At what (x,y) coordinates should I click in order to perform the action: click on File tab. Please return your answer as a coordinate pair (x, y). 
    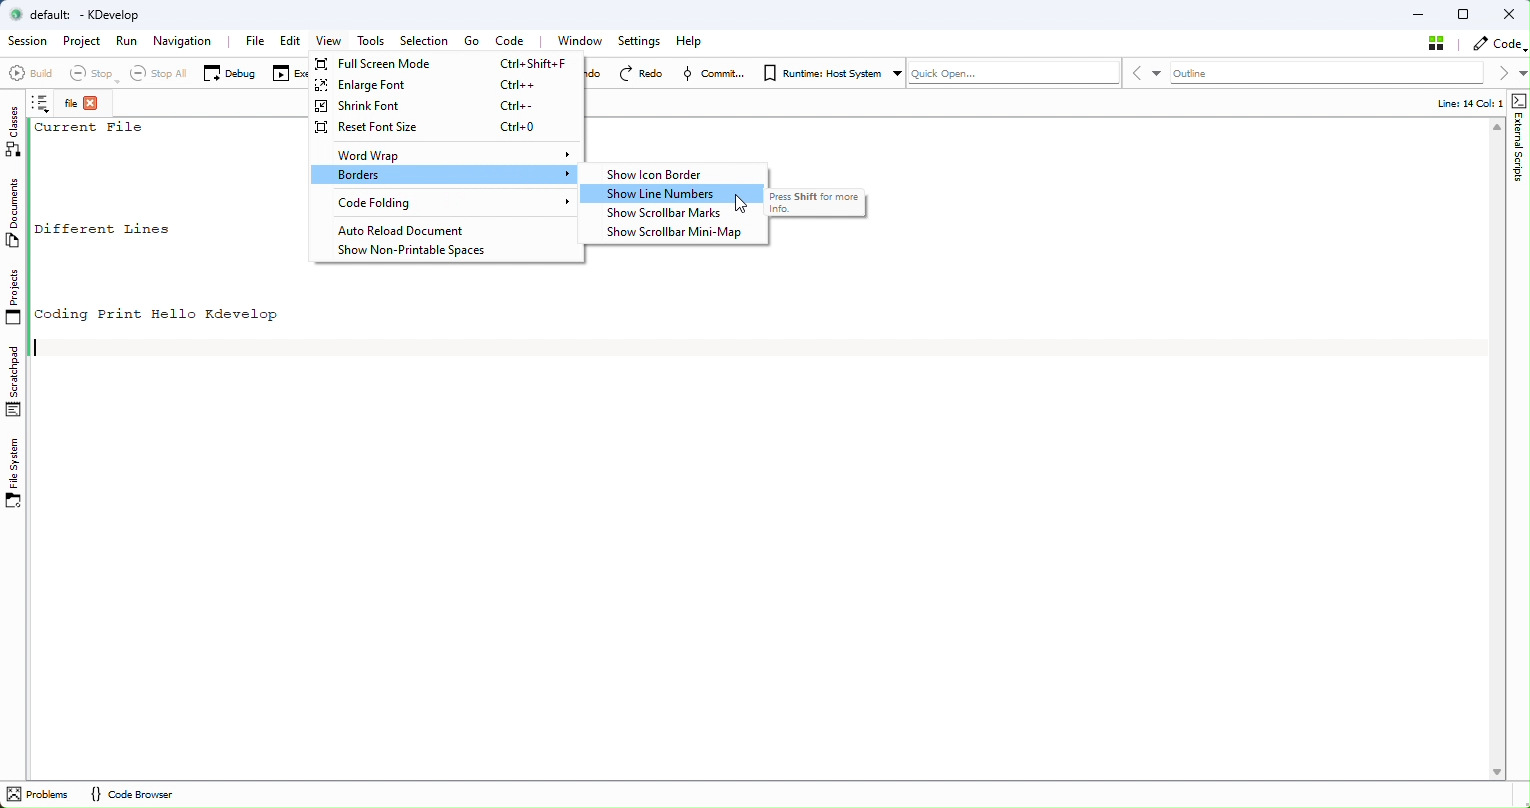
    Looking at the image, I should click on (84, 105).